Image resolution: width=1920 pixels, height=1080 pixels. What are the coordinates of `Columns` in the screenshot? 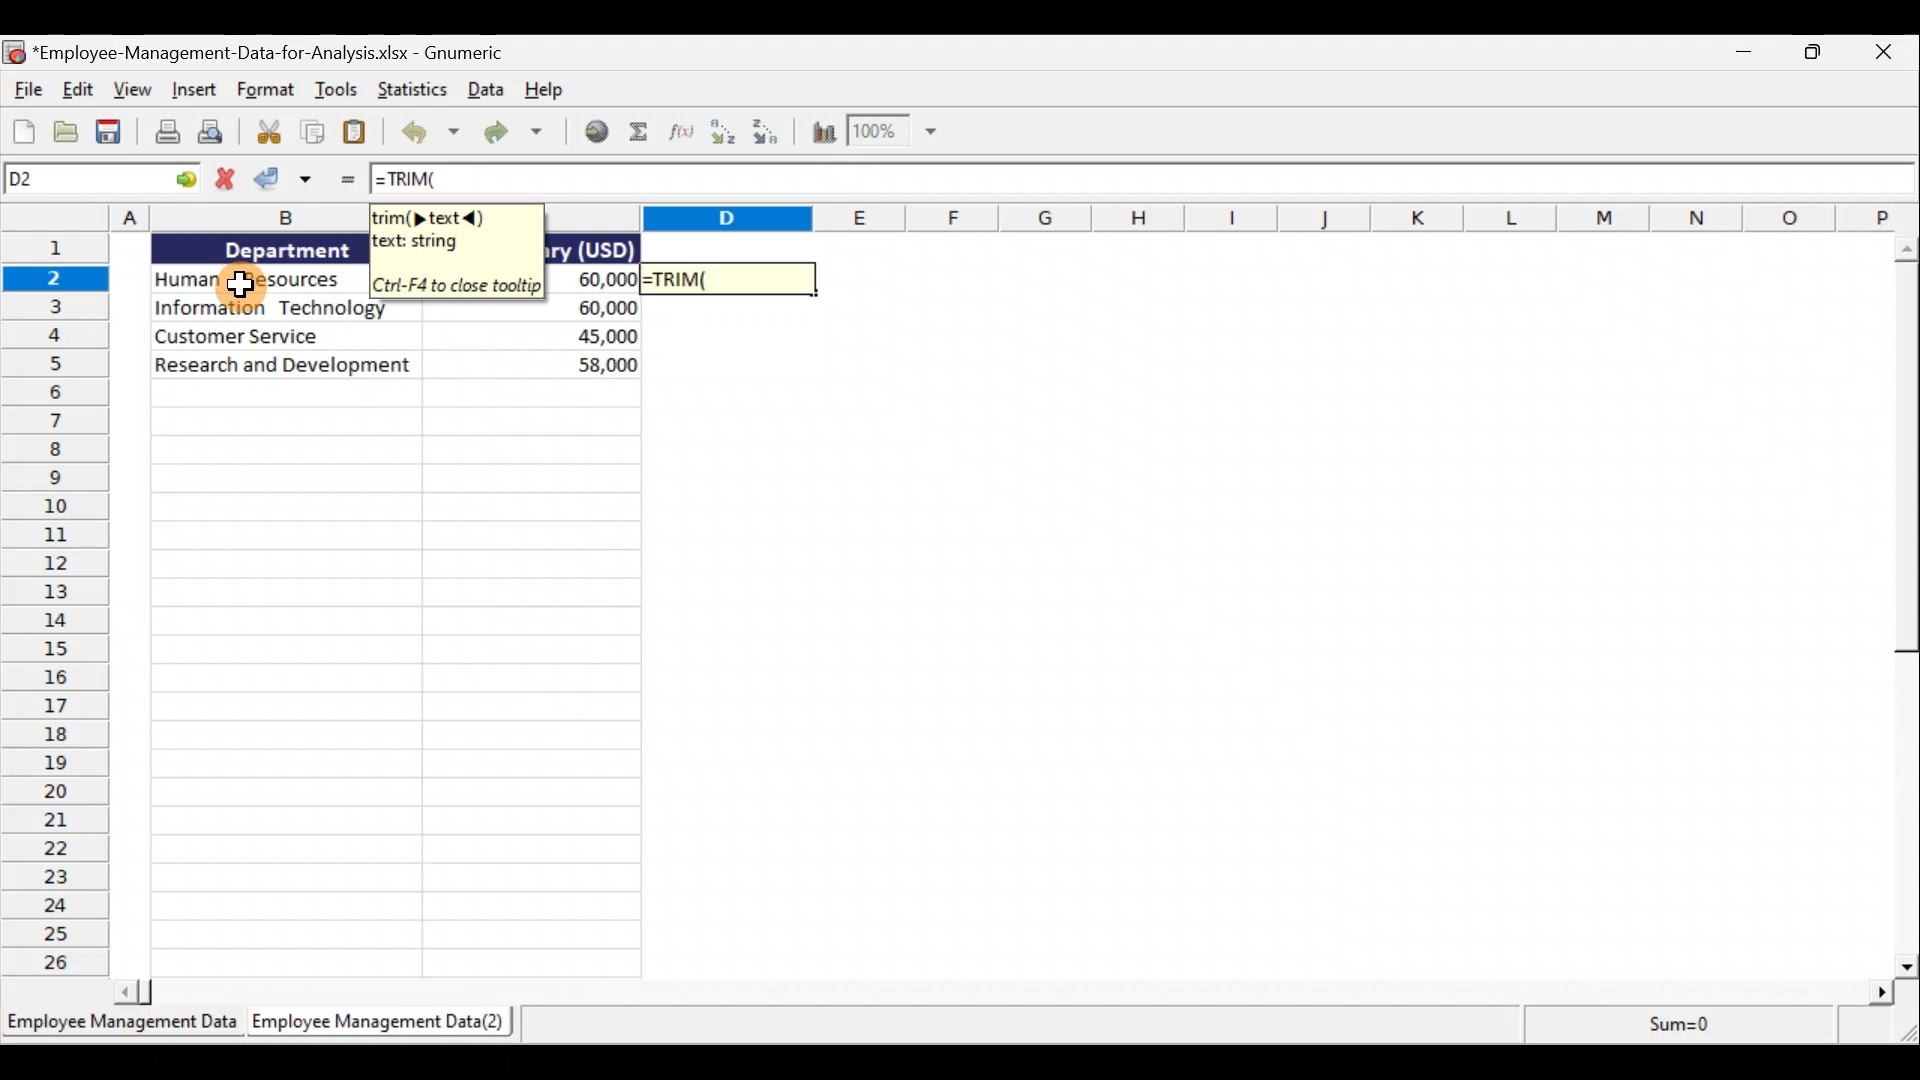 It's located at (1221, 217).